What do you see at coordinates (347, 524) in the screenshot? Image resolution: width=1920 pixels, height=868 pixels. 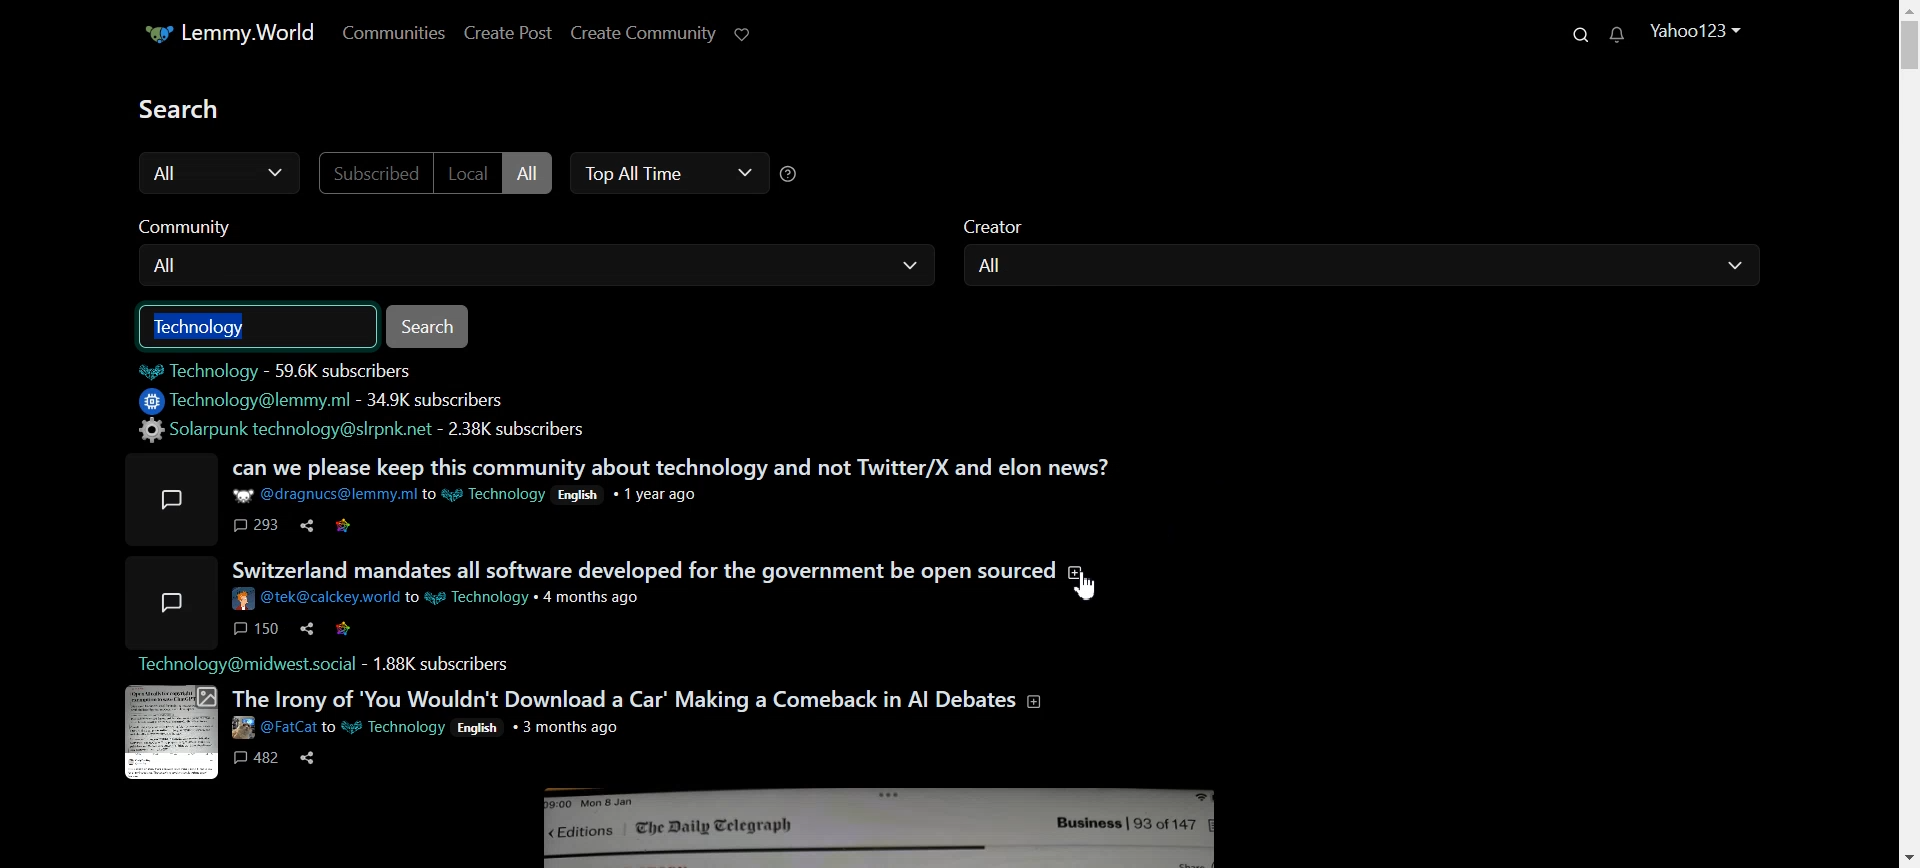 I see `Link` at bounding box center [347, 524].